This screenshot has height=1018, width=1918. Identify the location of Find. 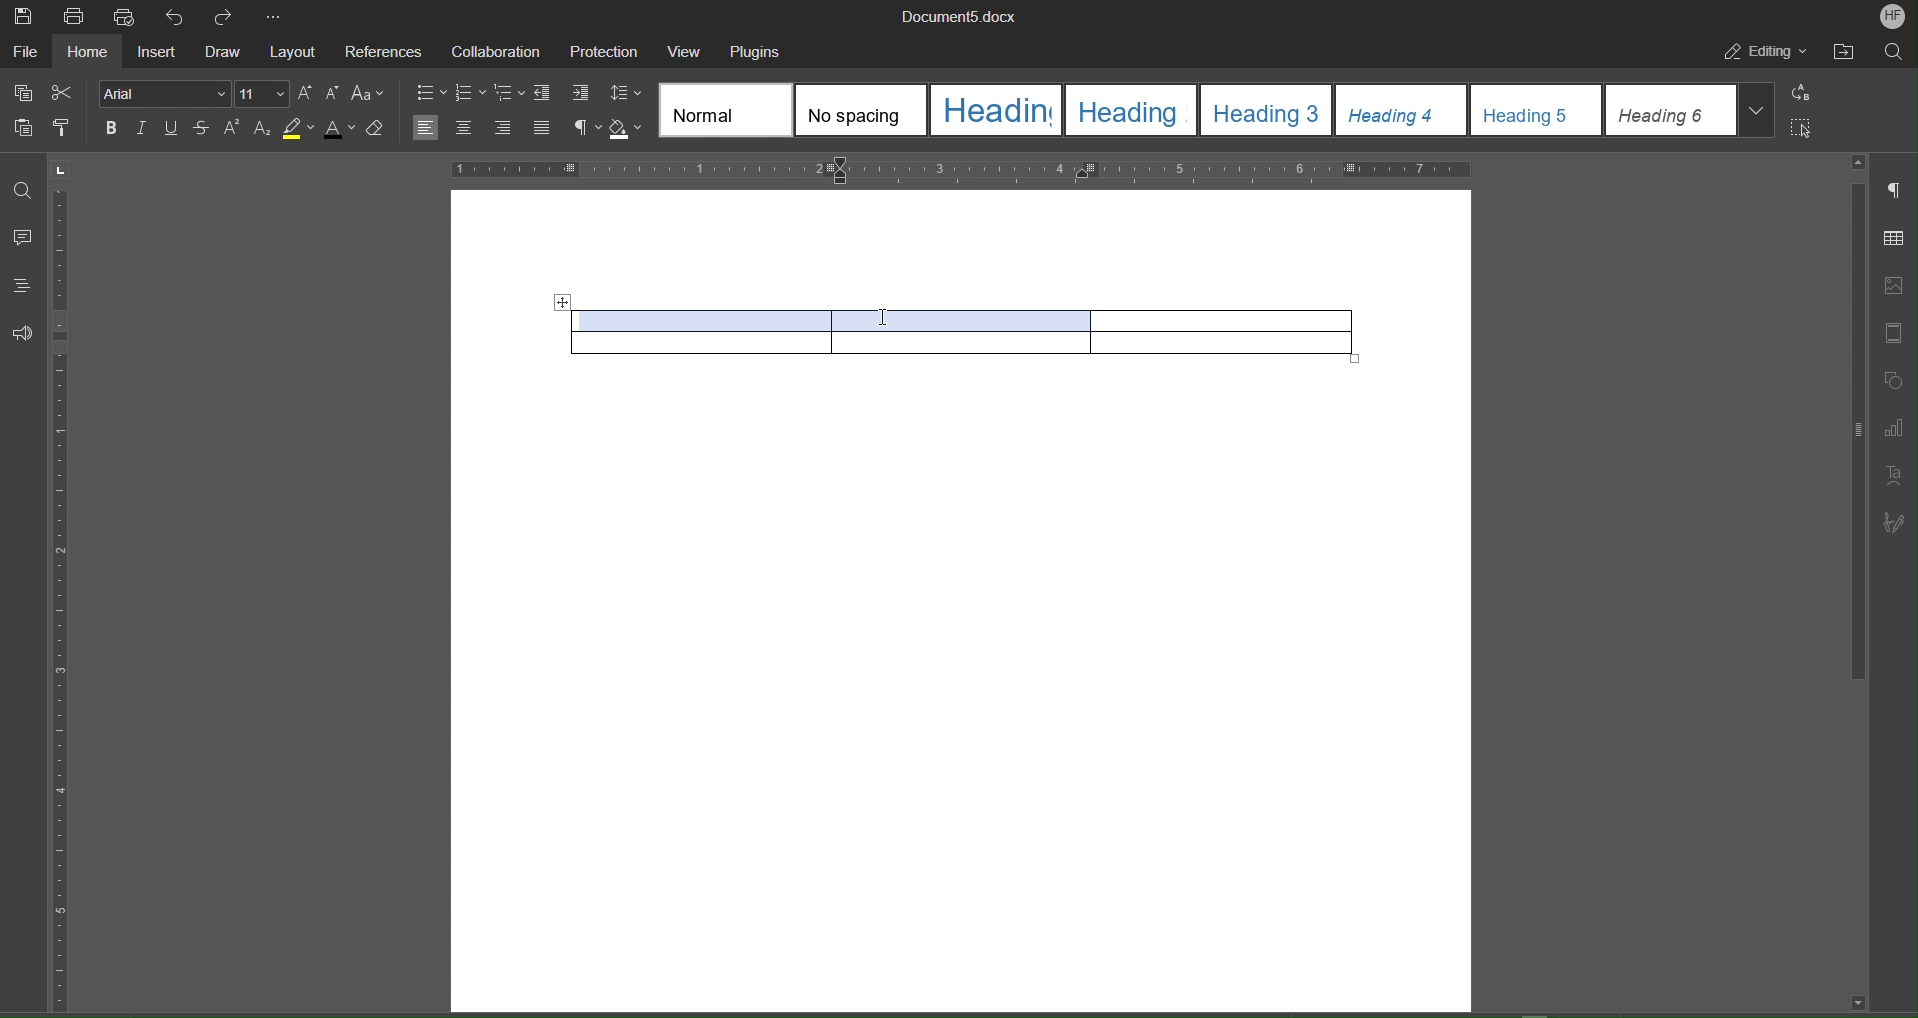
(23, 192).